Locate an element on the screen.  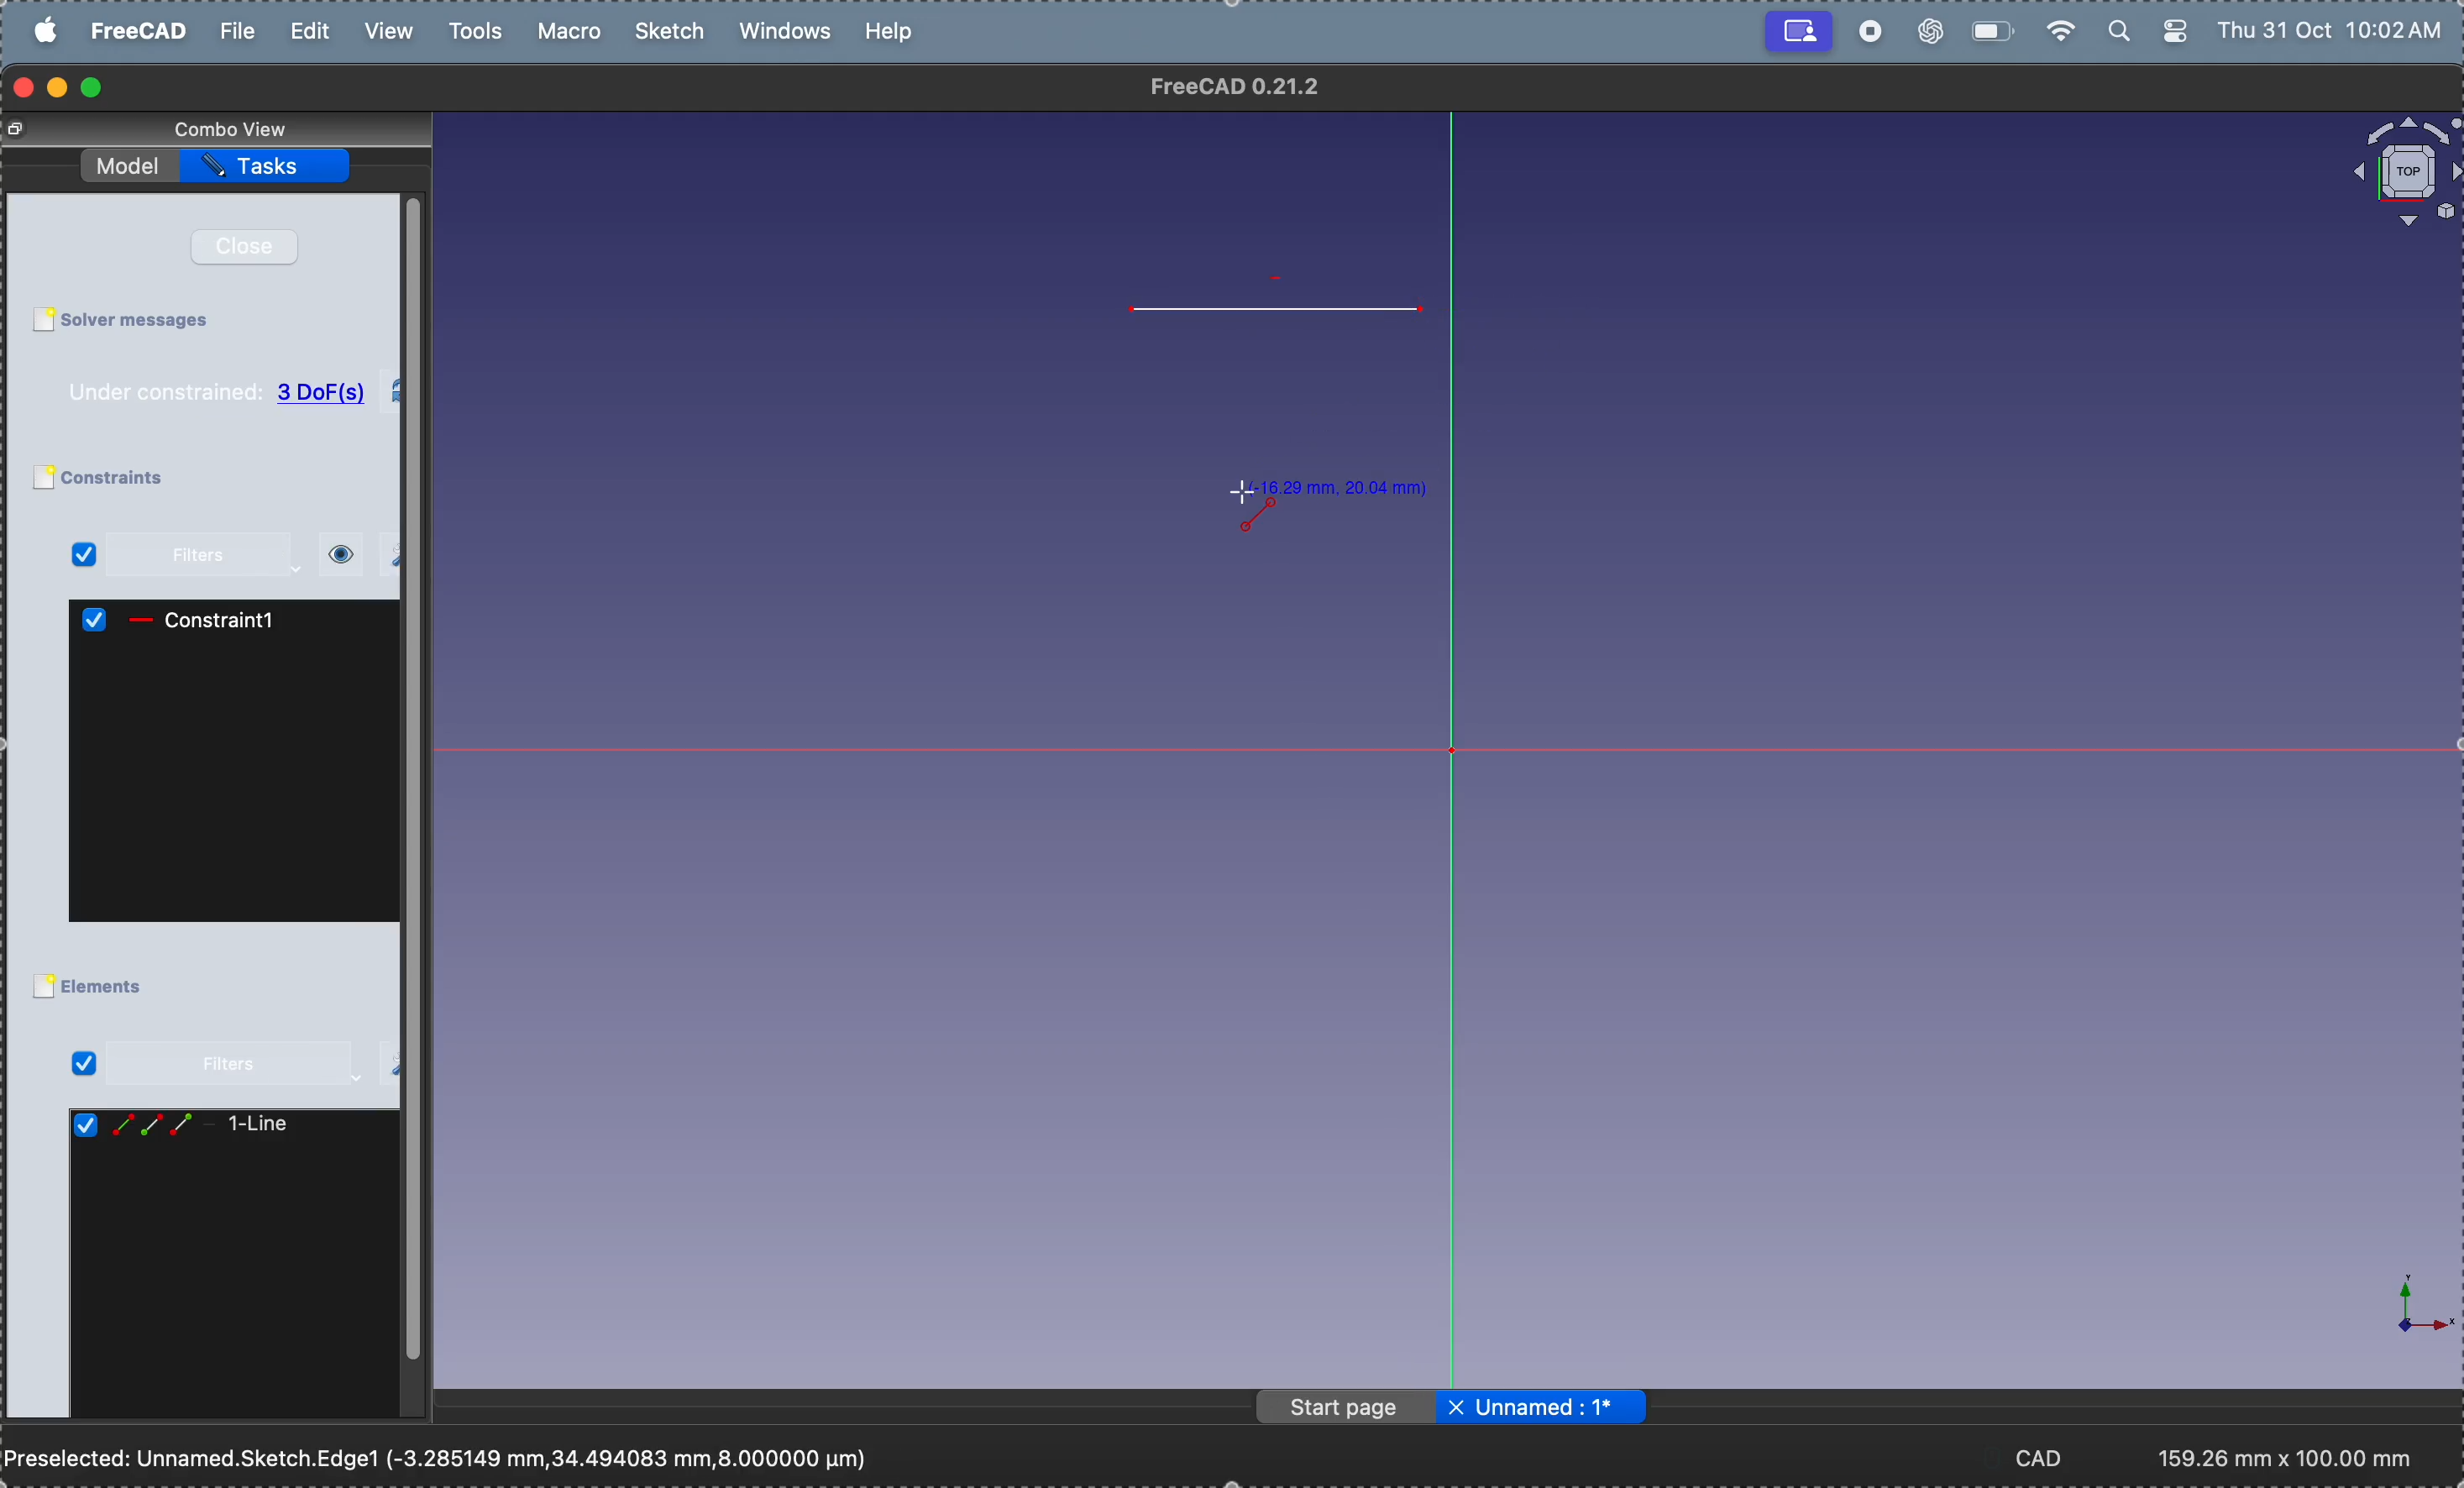
Recording is located at coordinates (1799, 29).